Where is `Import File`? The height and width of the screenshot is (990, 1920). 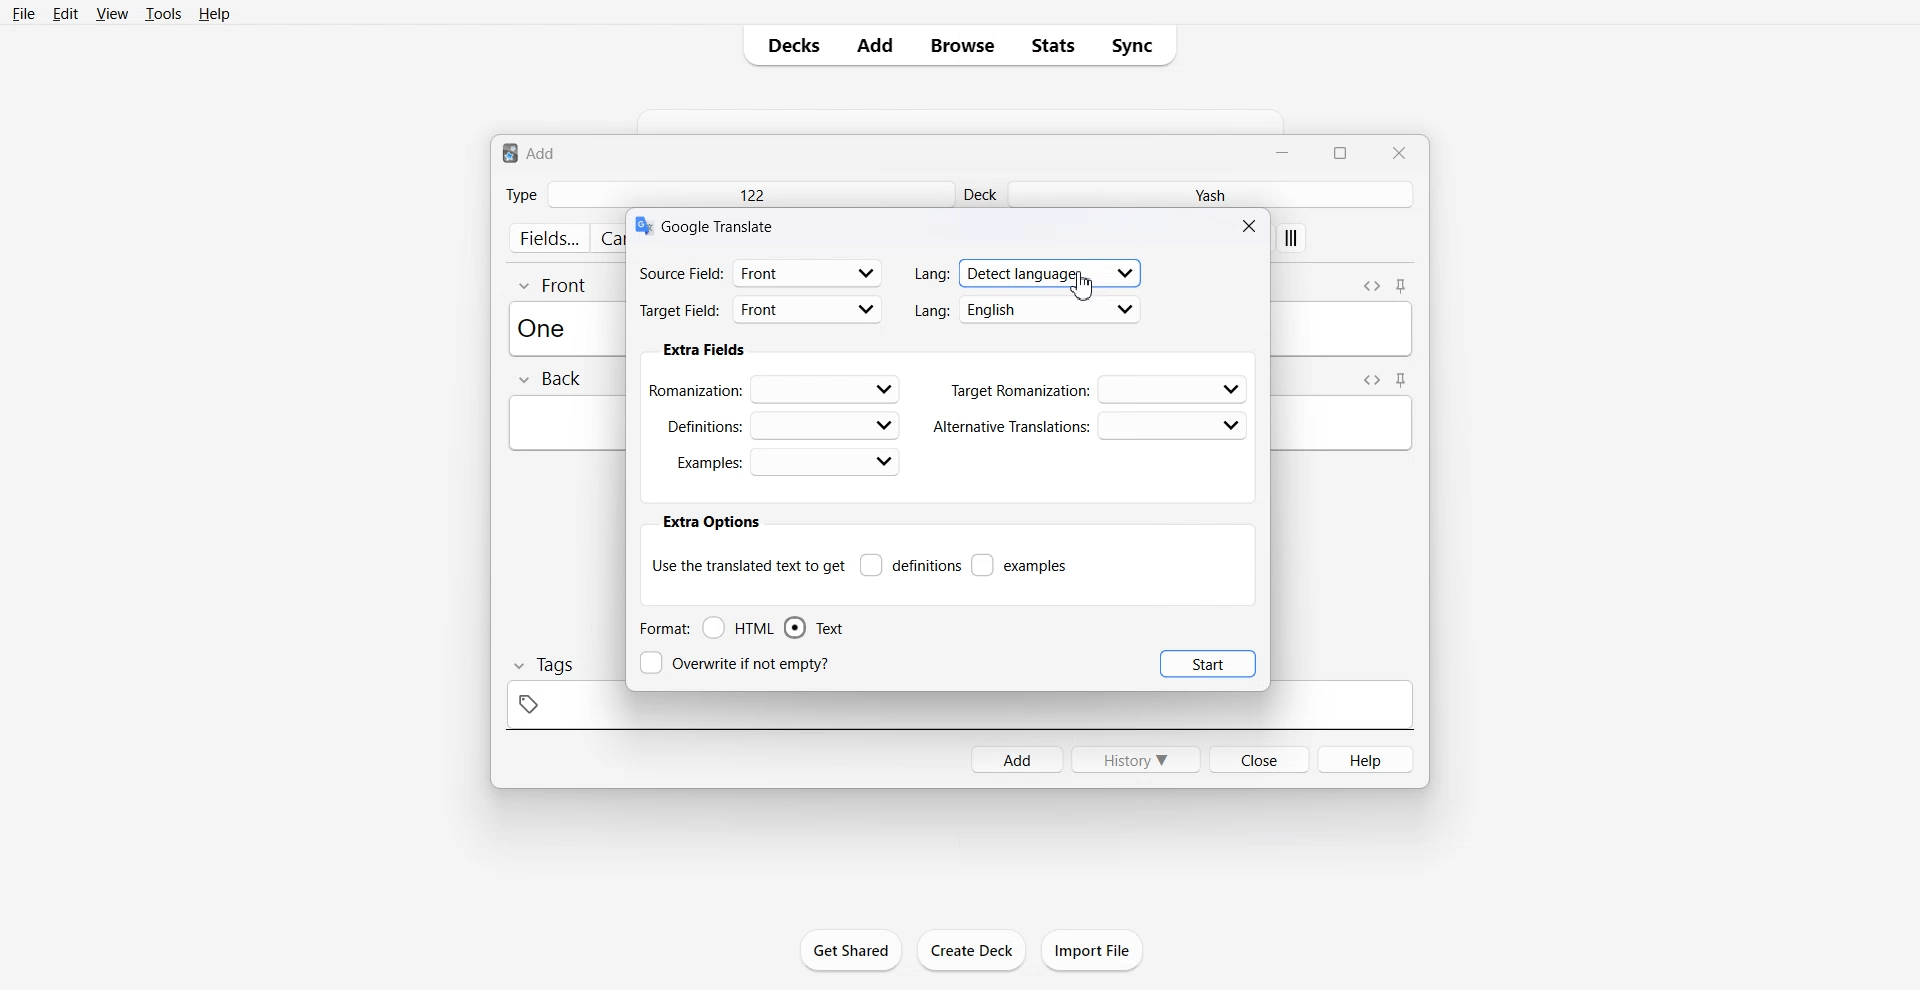
Import File is located at coordinates (1093, 950).